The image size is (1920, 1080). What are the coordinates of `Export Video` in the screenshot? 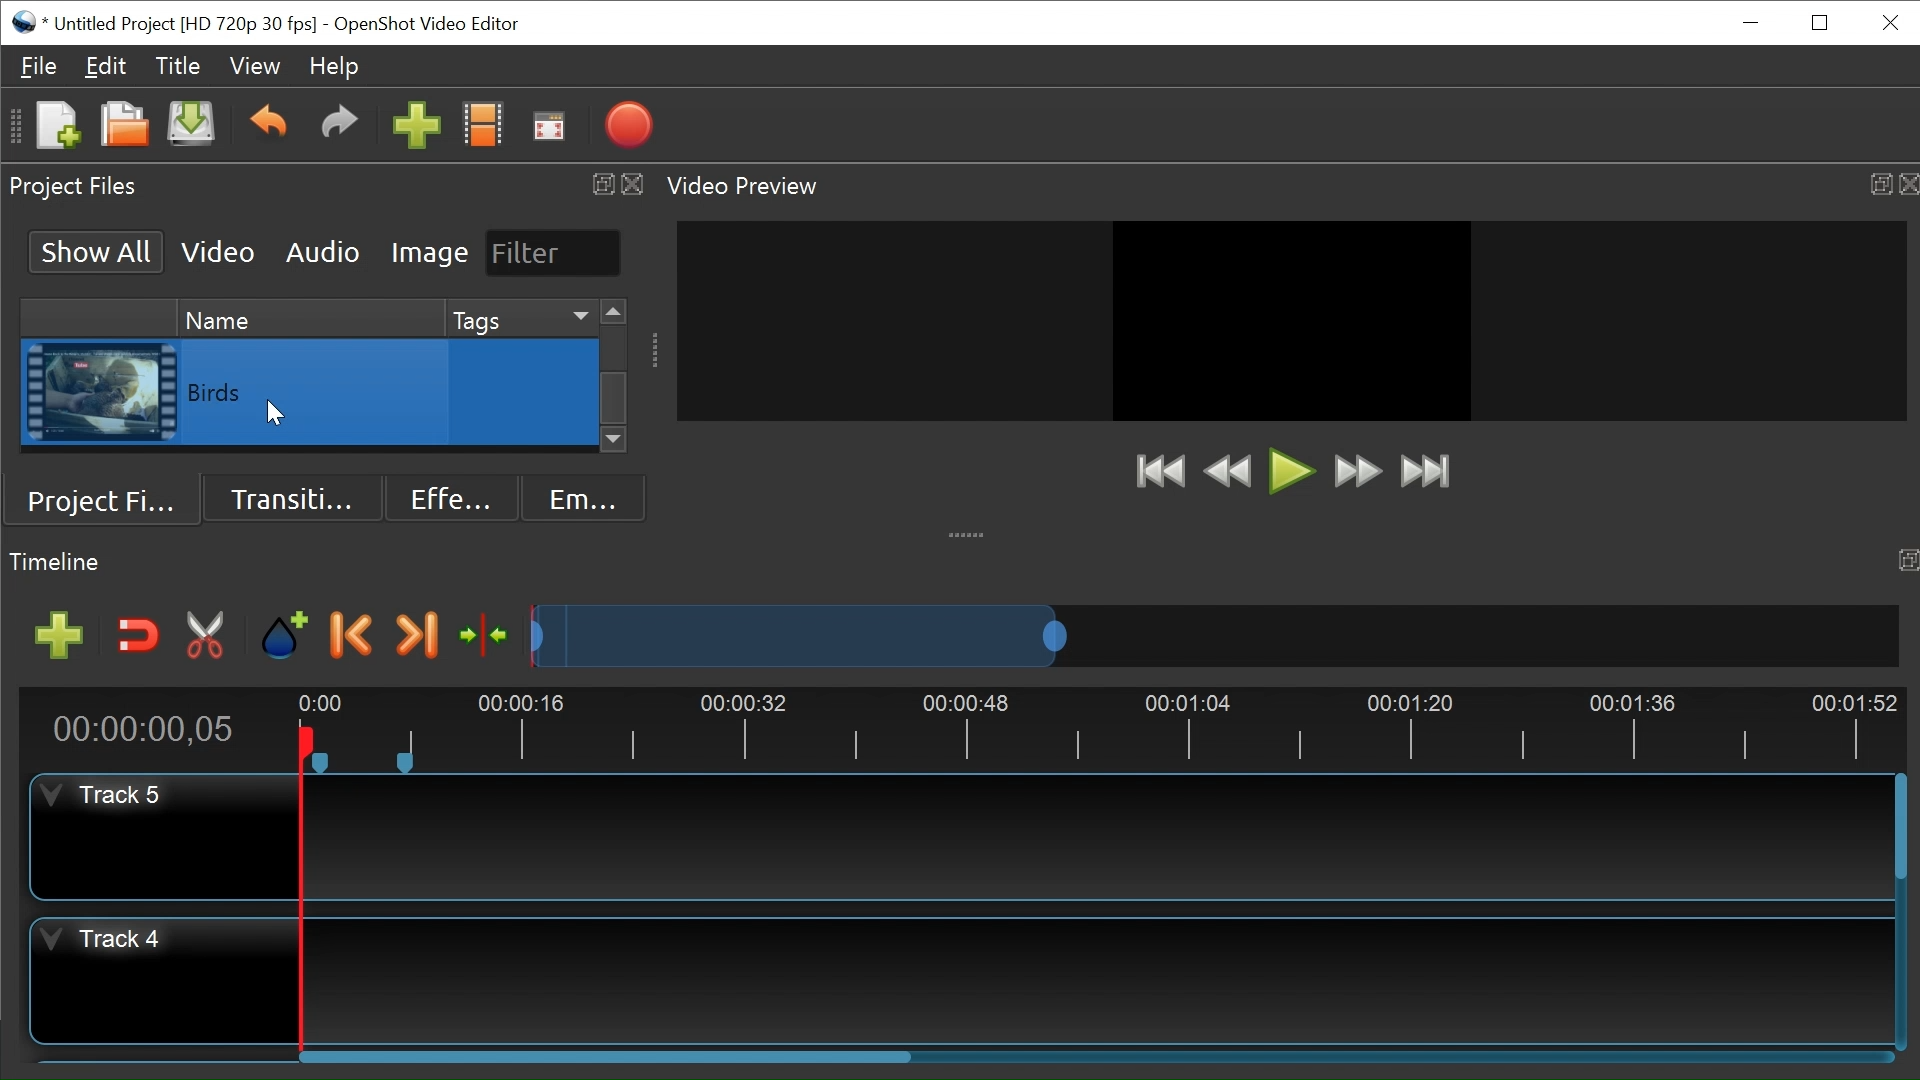 It's located at (628, 127).